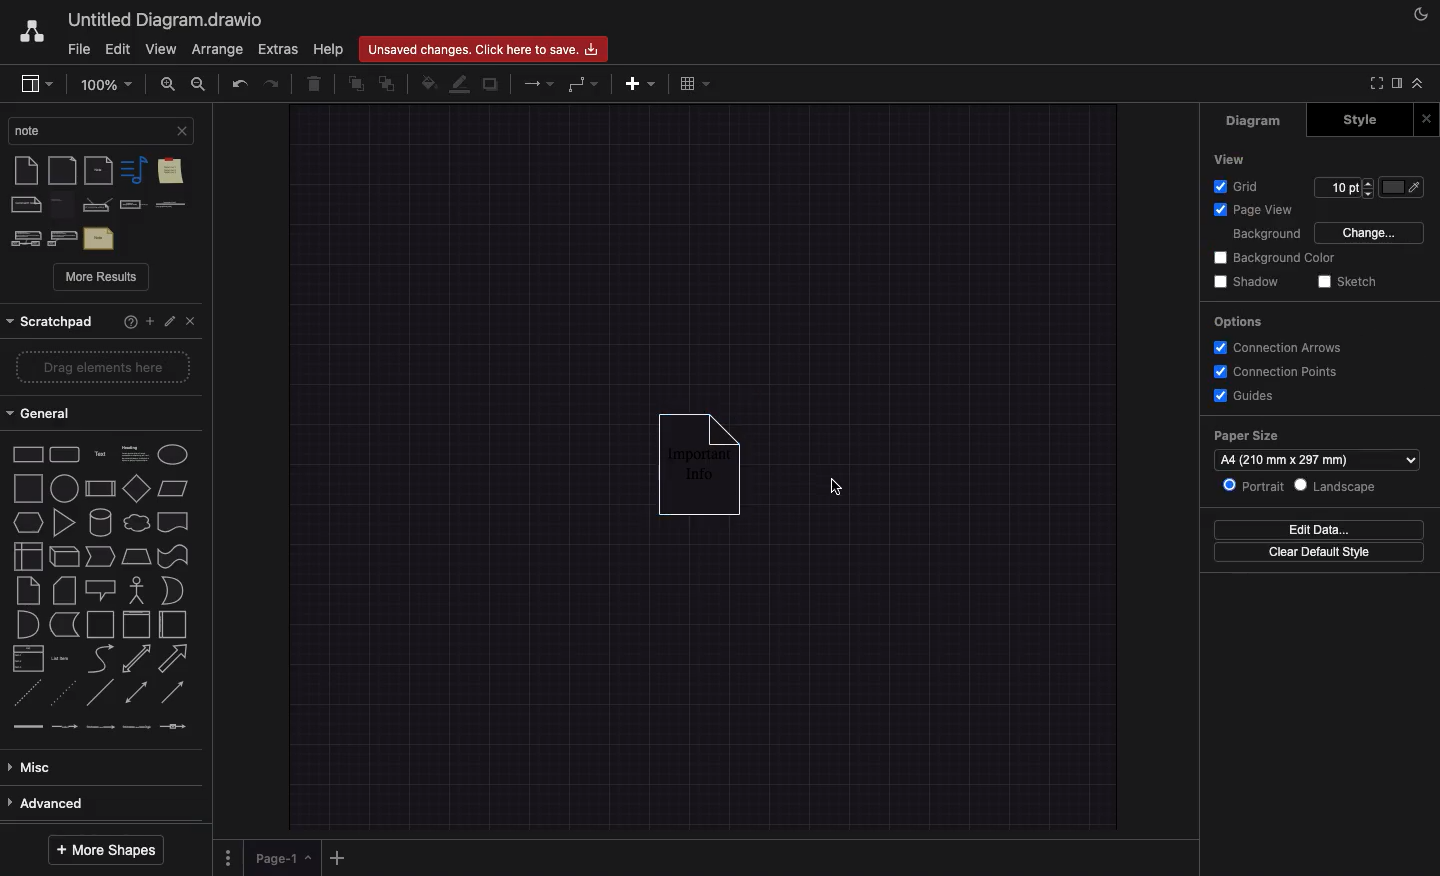 The height and width of the screenshot is (876, 1440). I want to click on Sidebar, so click(1400, 85).